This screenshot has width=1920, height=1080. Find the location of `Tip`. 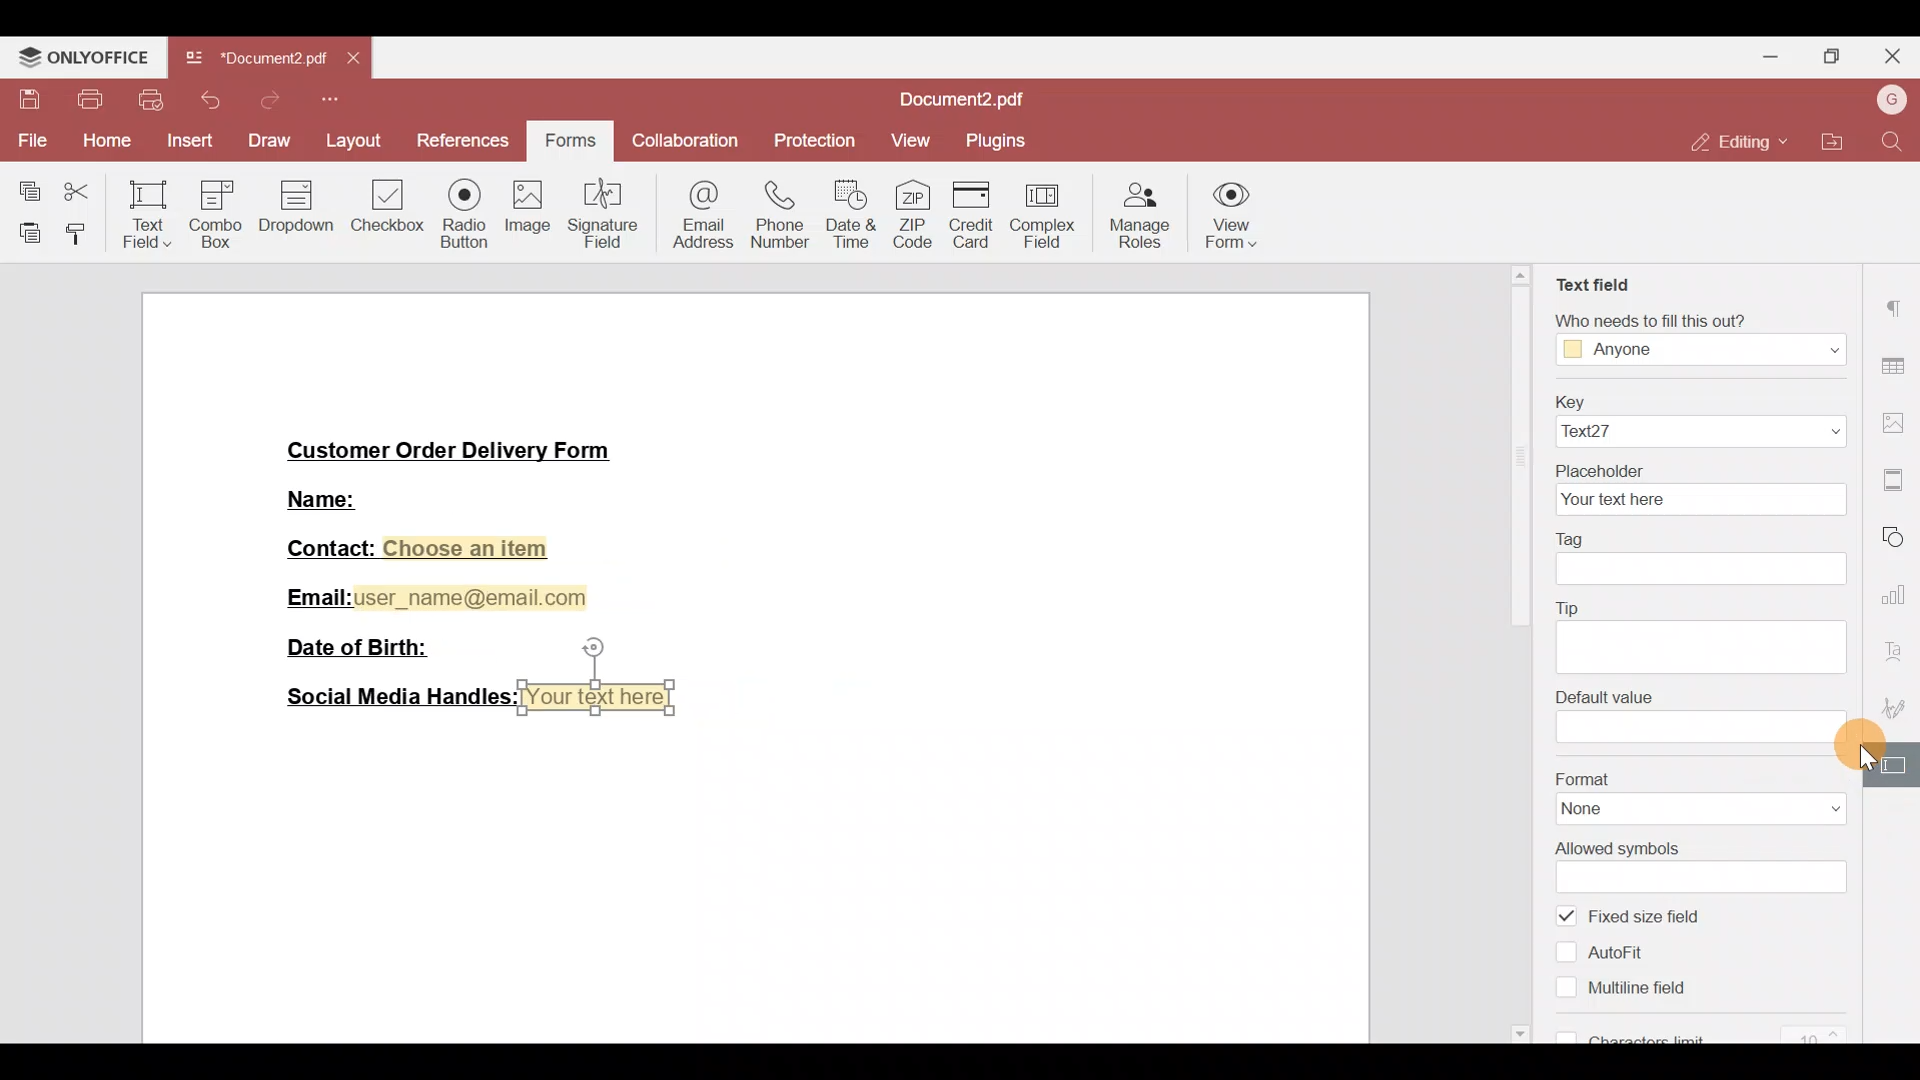

Tip is located at coordinates (1695, 636).